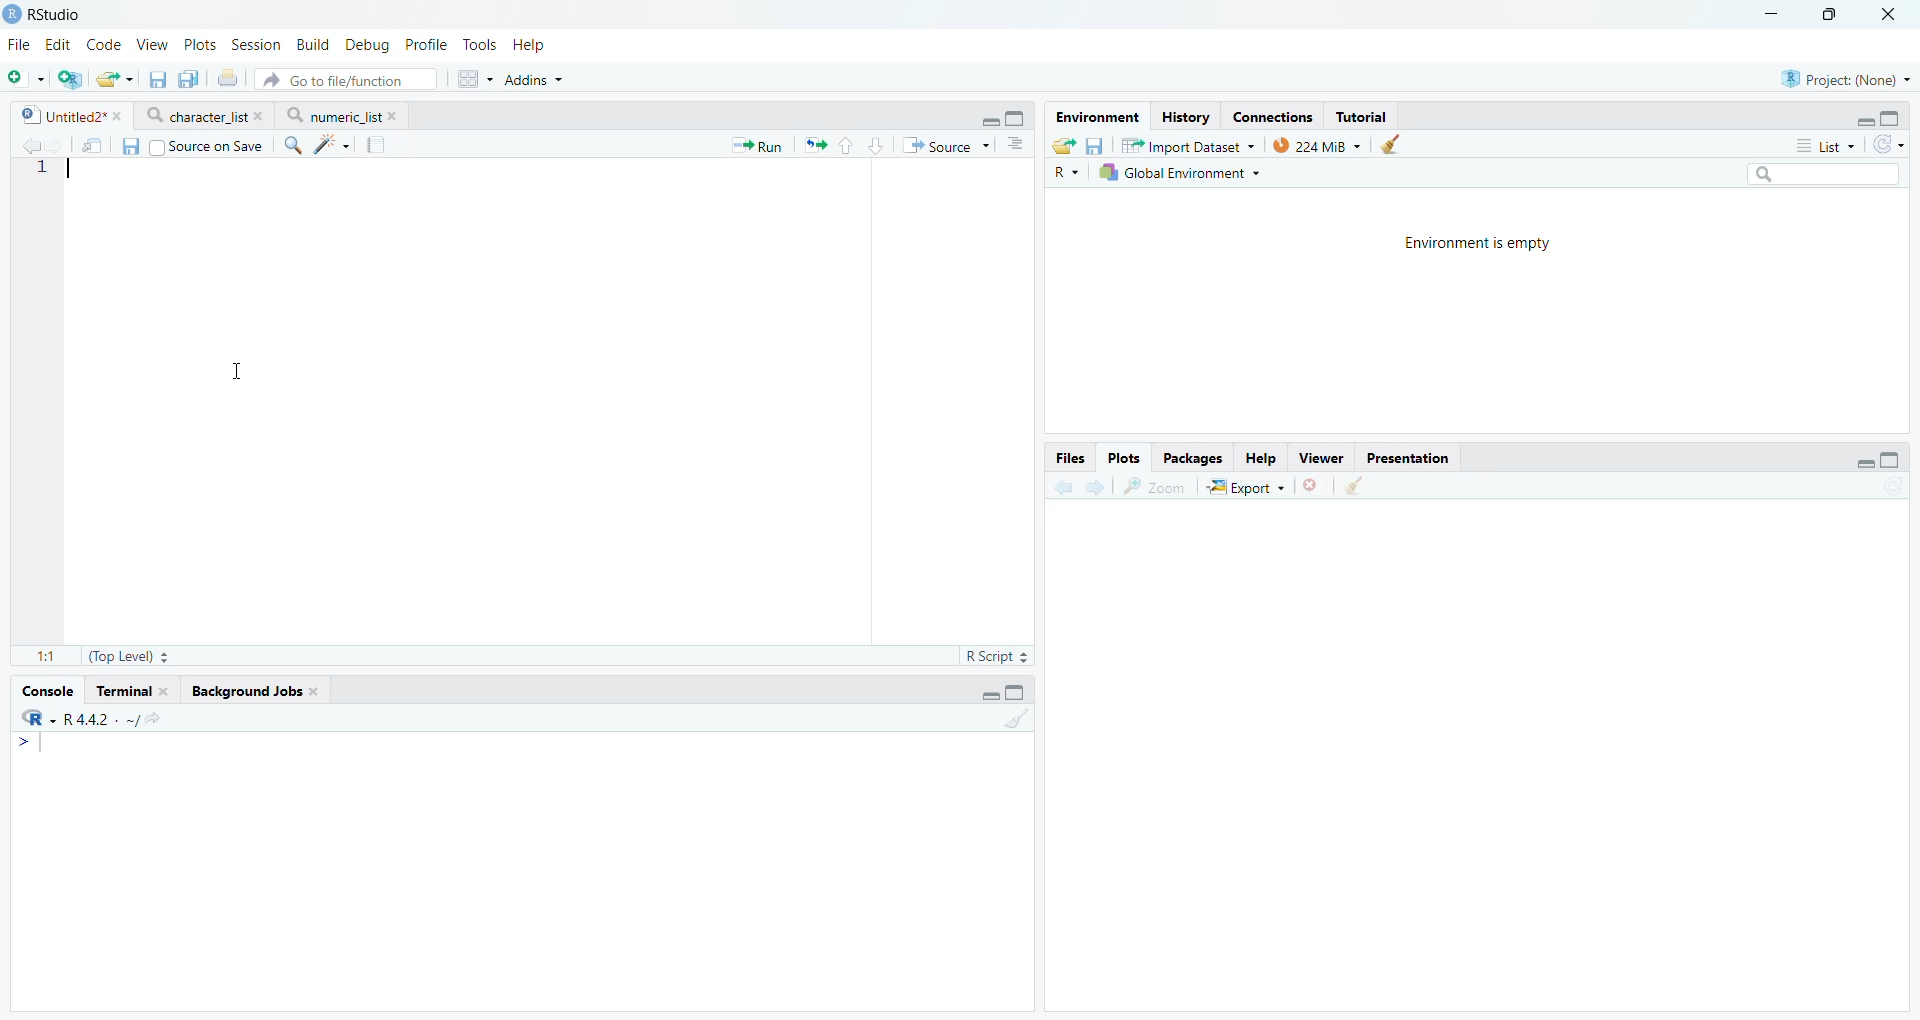 The image size is (1920, 1020). What do you see at coordinates (1273, 115) in the screenshot?
I see `Connections` at bounding box center [1273, 115].